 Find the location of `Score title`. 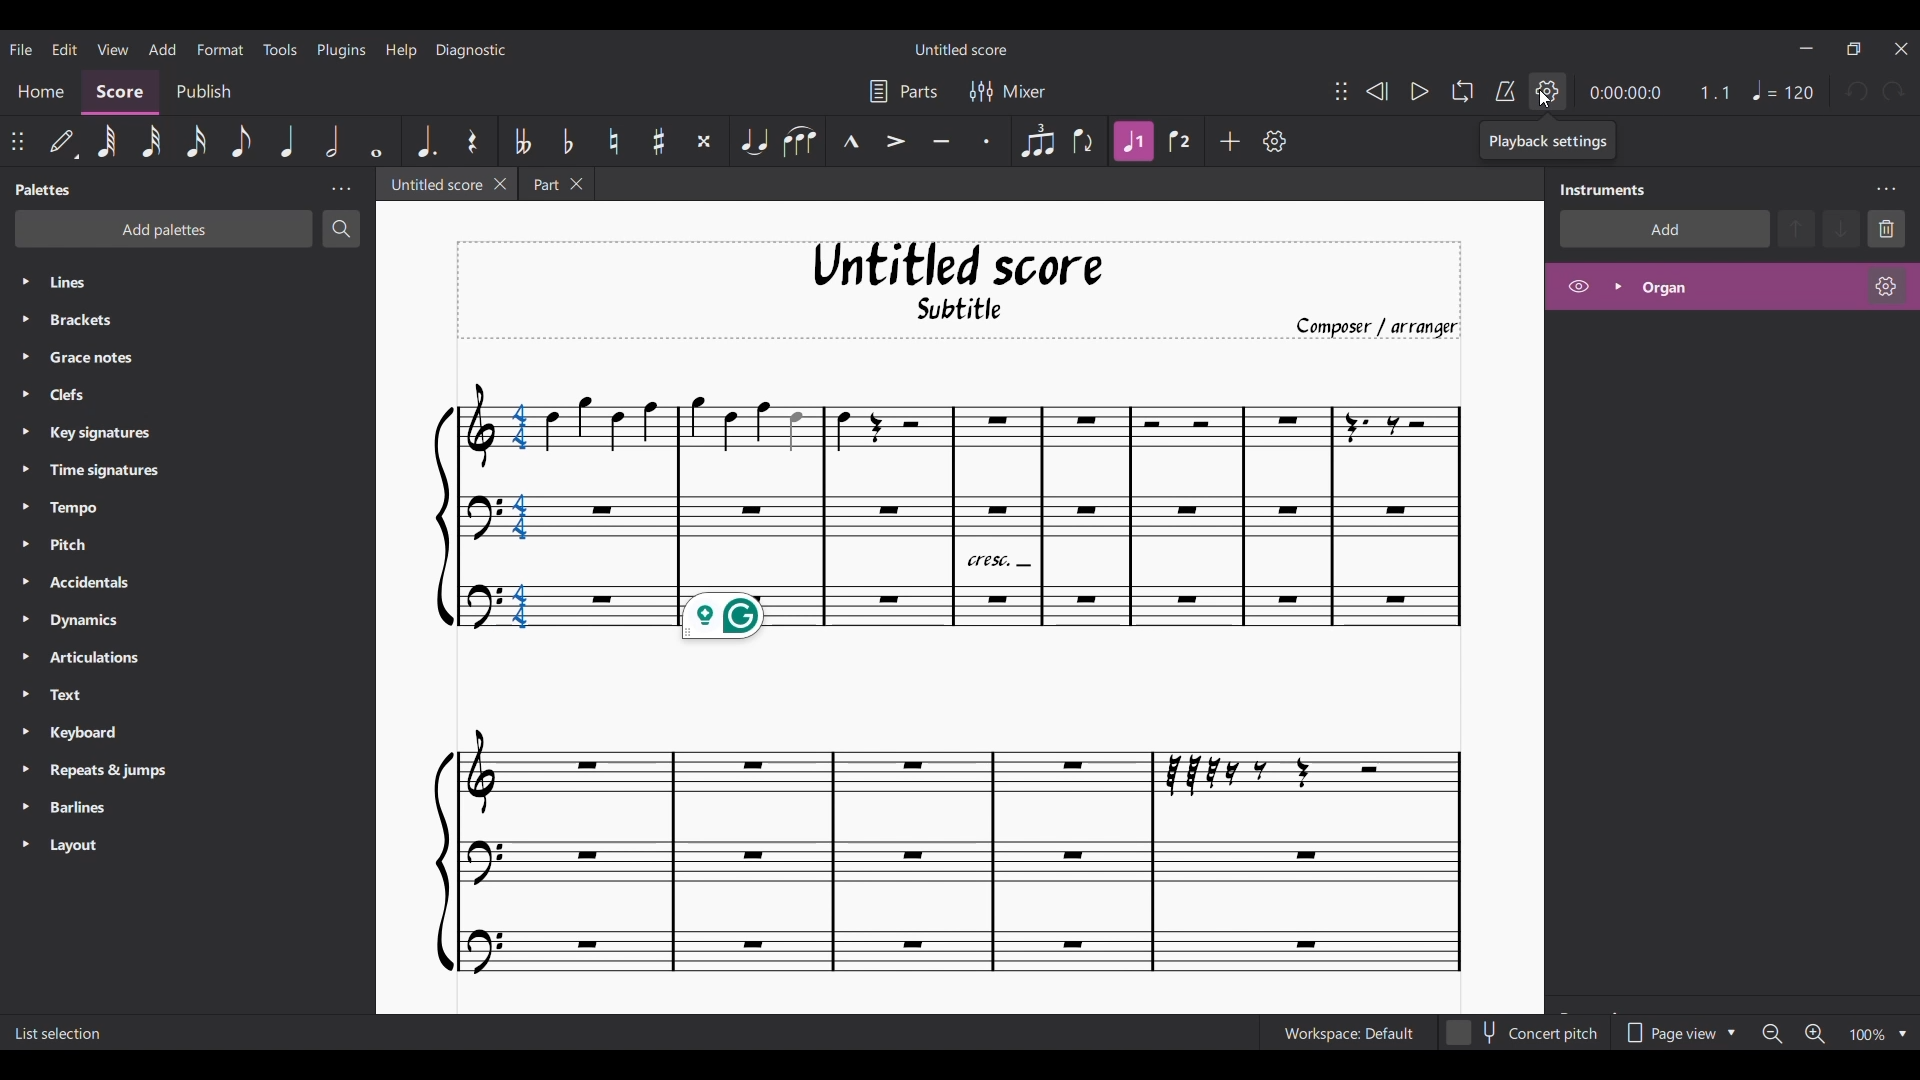

Score title is located at coordinates (960, 49).